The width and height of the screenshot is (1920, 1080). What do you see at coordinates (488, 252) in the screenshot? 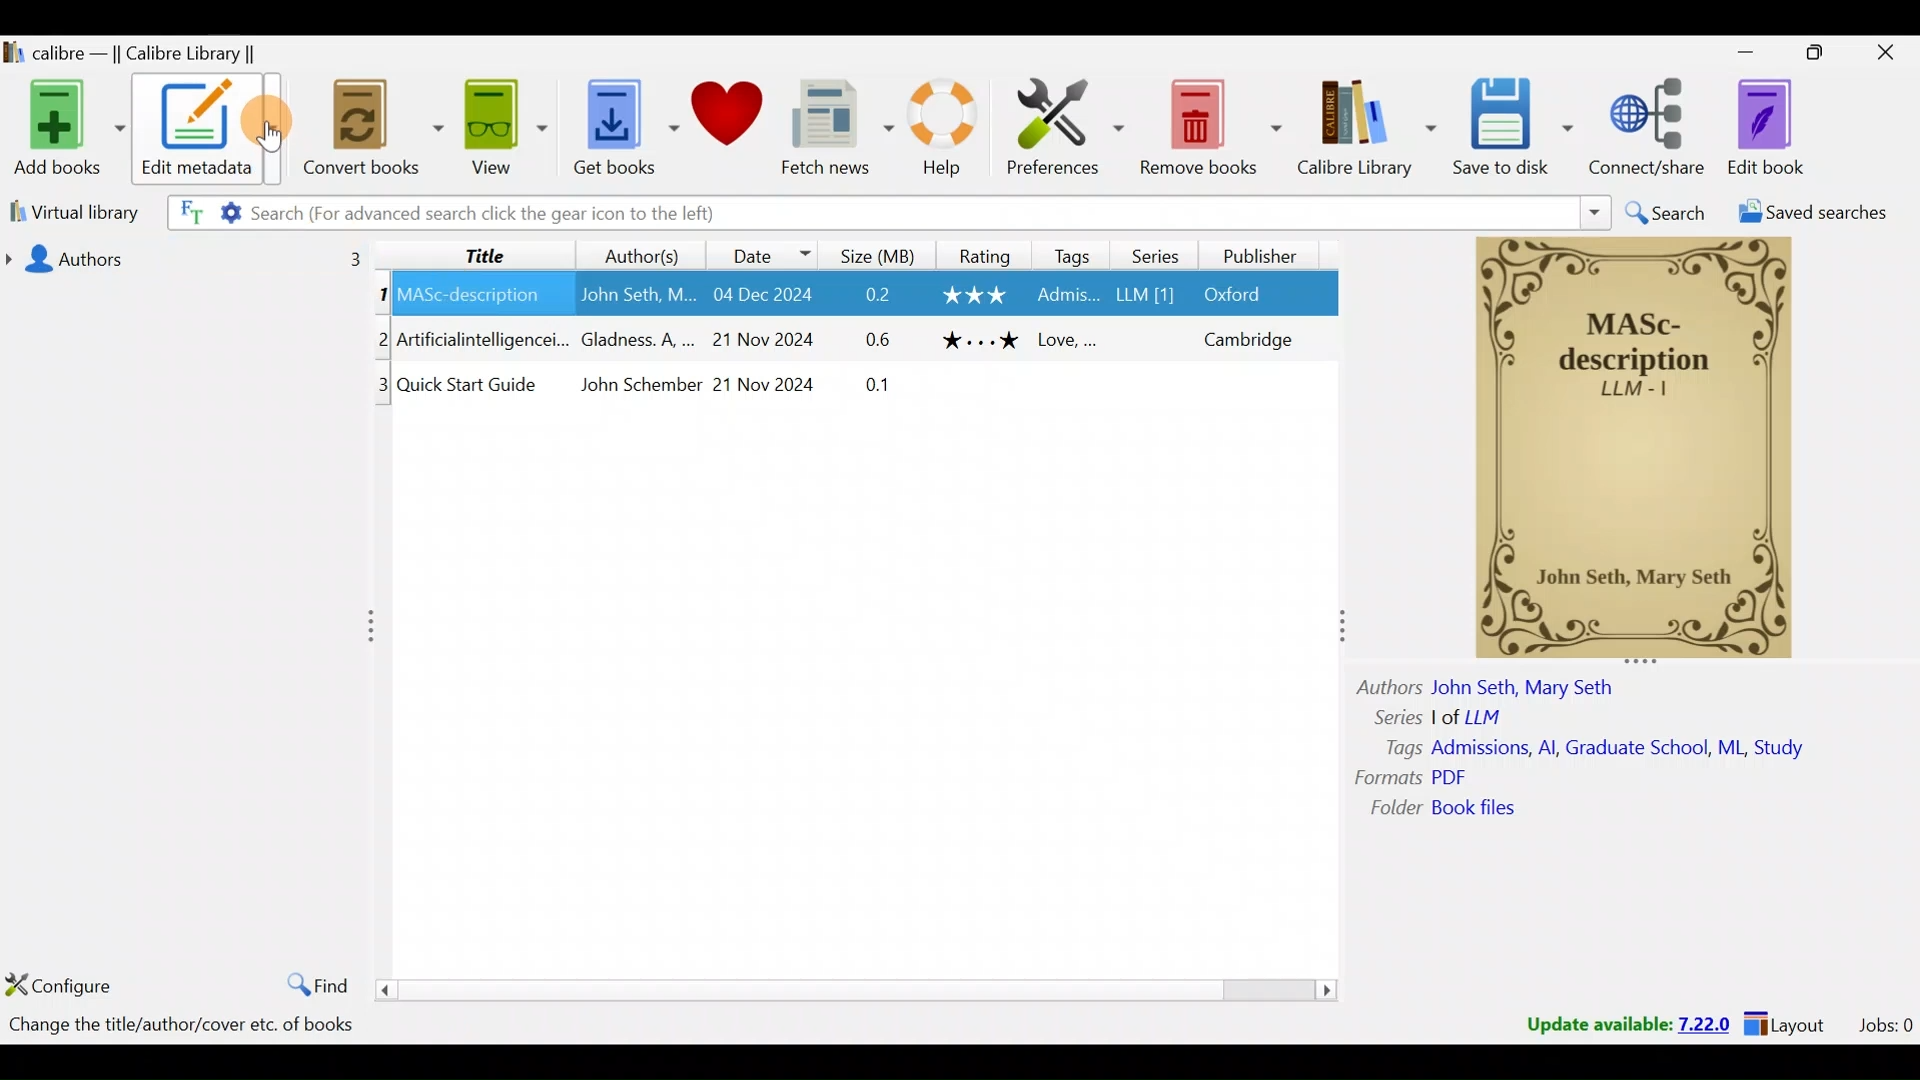
I see `Title` at bounding box center [488, 252].